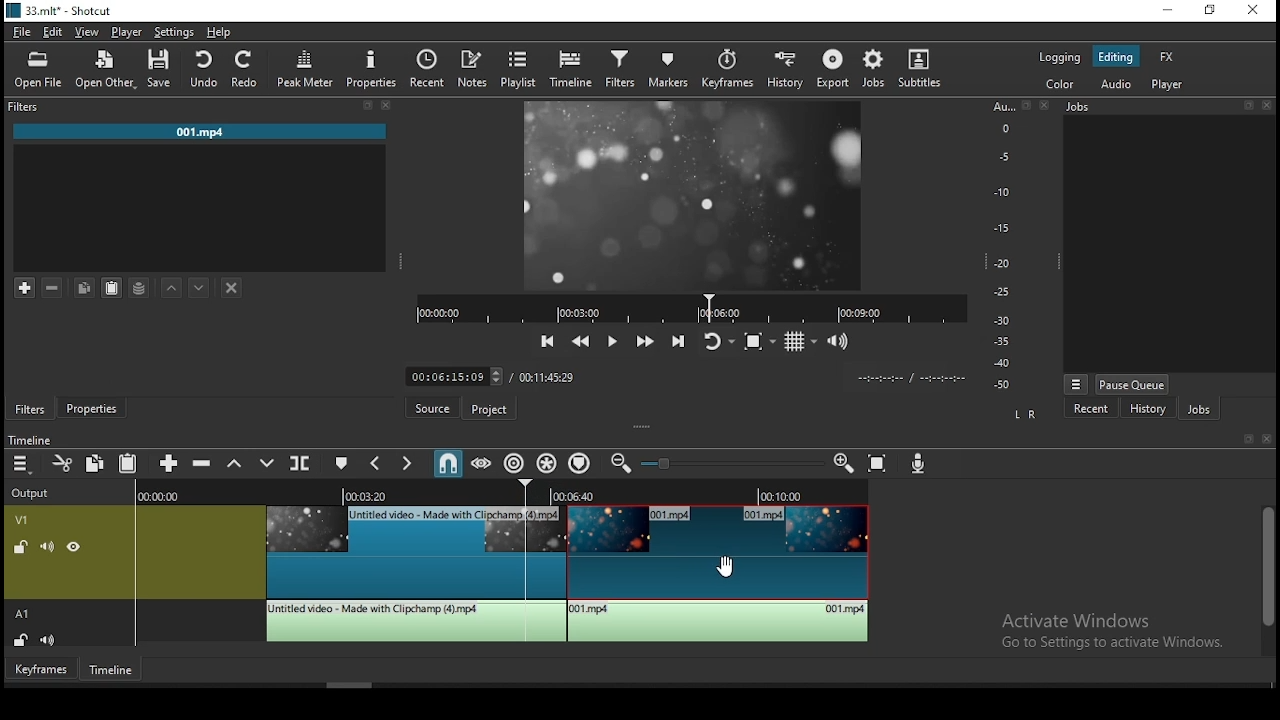  What do you see at coordinates (303, 466) in the screenshot?
I see `split at playhead` at bounding box center [303, 466].